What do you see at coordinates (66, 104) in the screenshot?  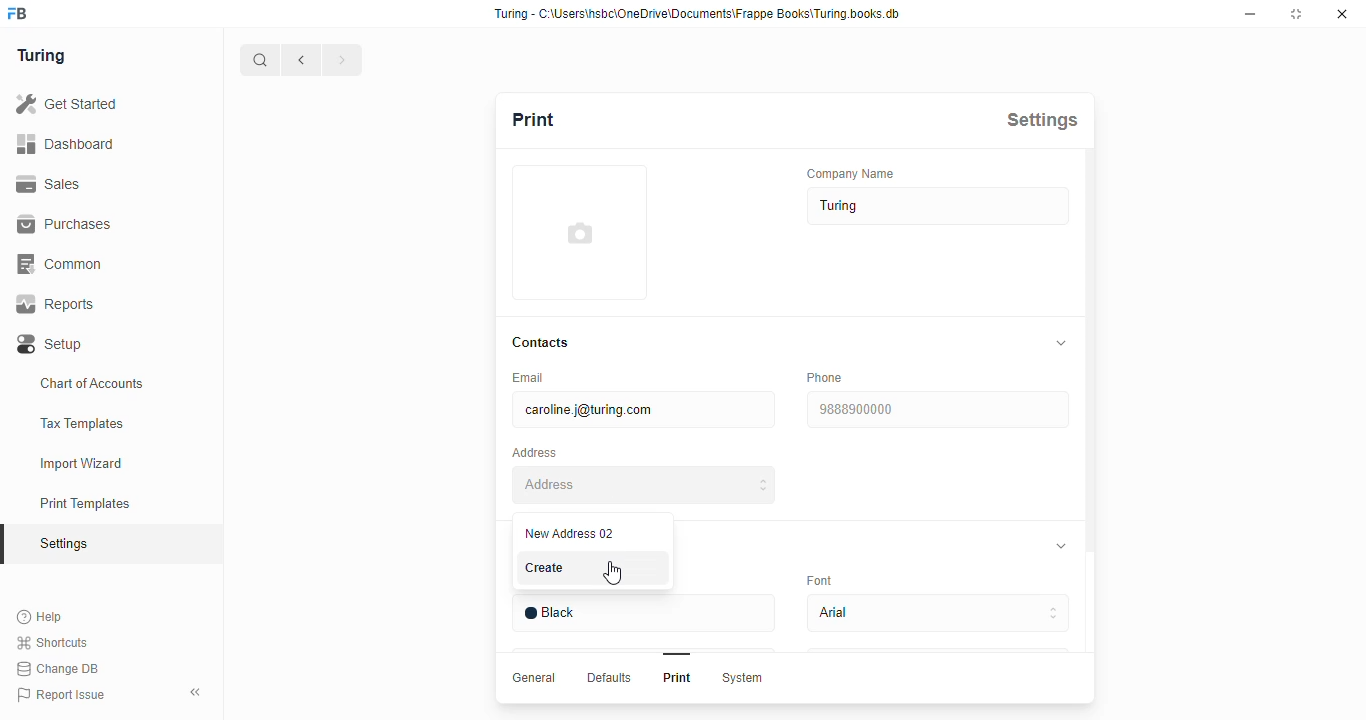 I see `get started` at bounding box center [66, 104].